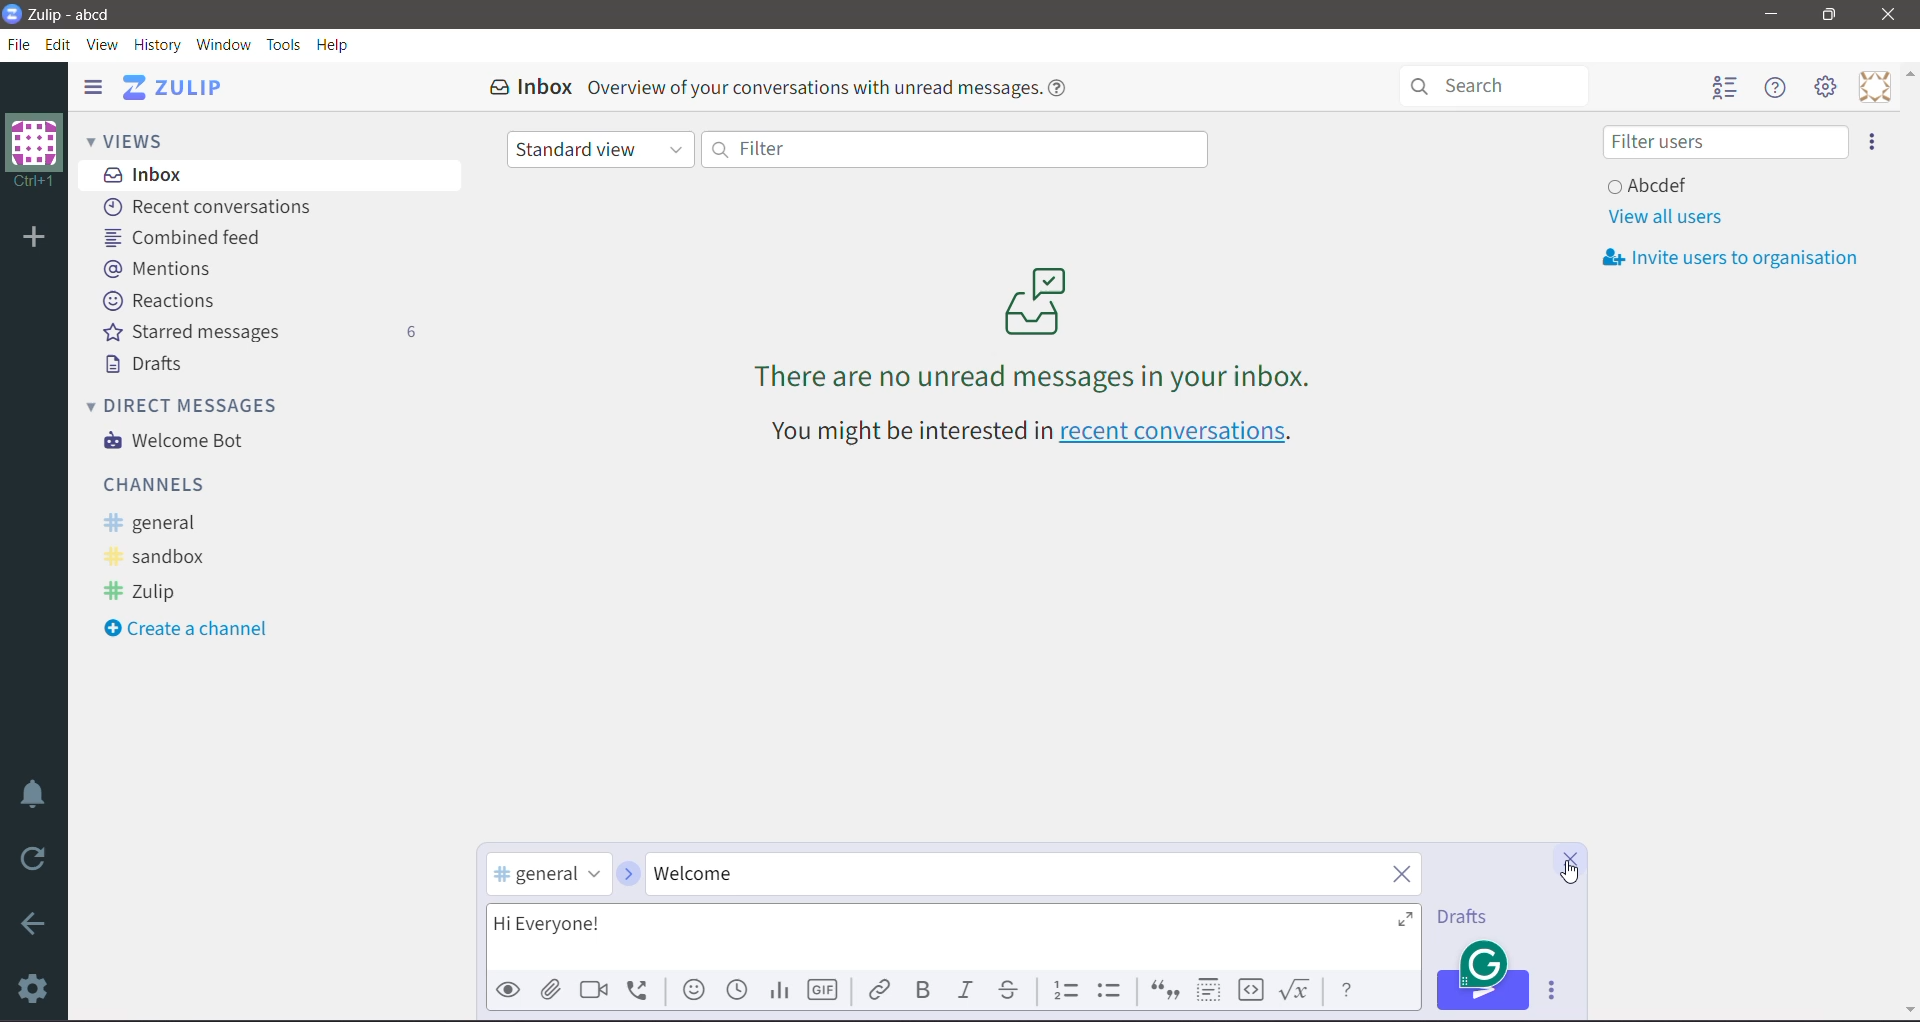 Image resolution: width=1920 pixels, height=1022 pixels. I want to click on Upload File, so click(551, 990).